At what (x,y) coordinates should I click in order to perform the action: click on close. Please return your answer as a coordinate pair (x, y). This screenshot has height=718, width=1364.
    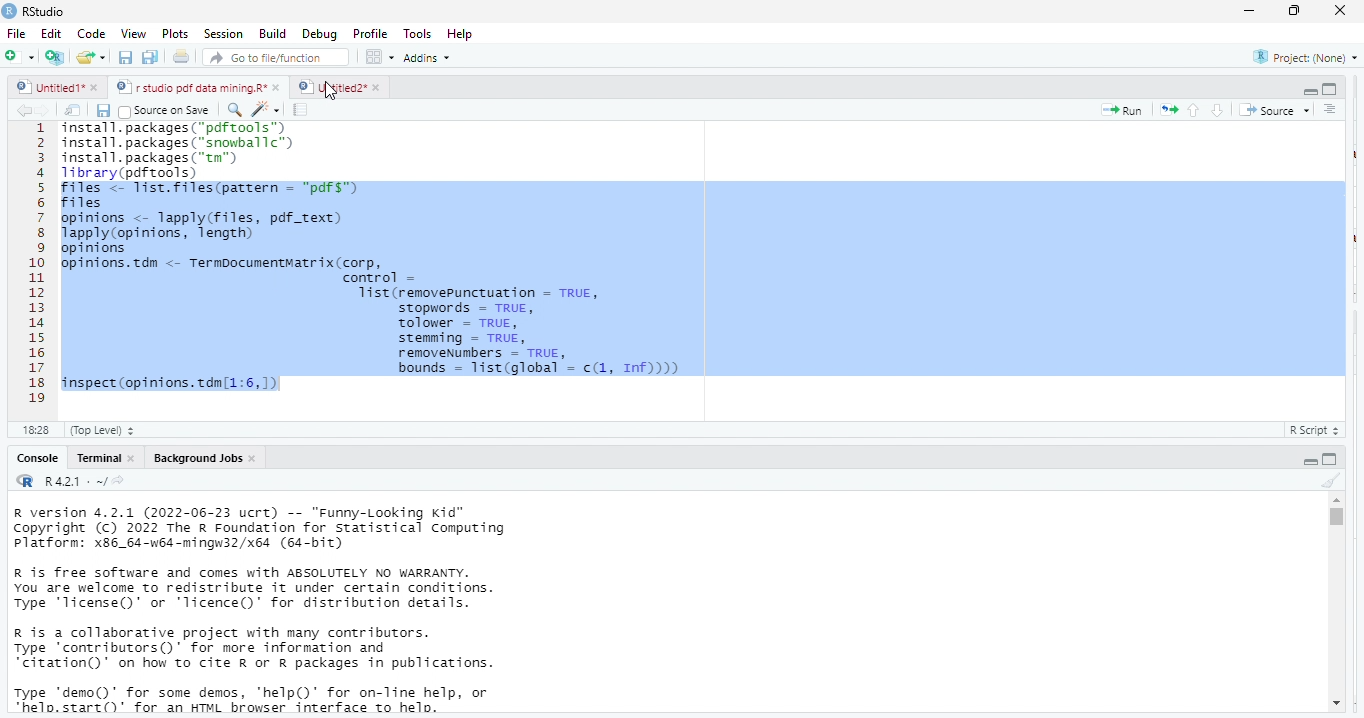
    Looking at the image, I should click on (255, 458).